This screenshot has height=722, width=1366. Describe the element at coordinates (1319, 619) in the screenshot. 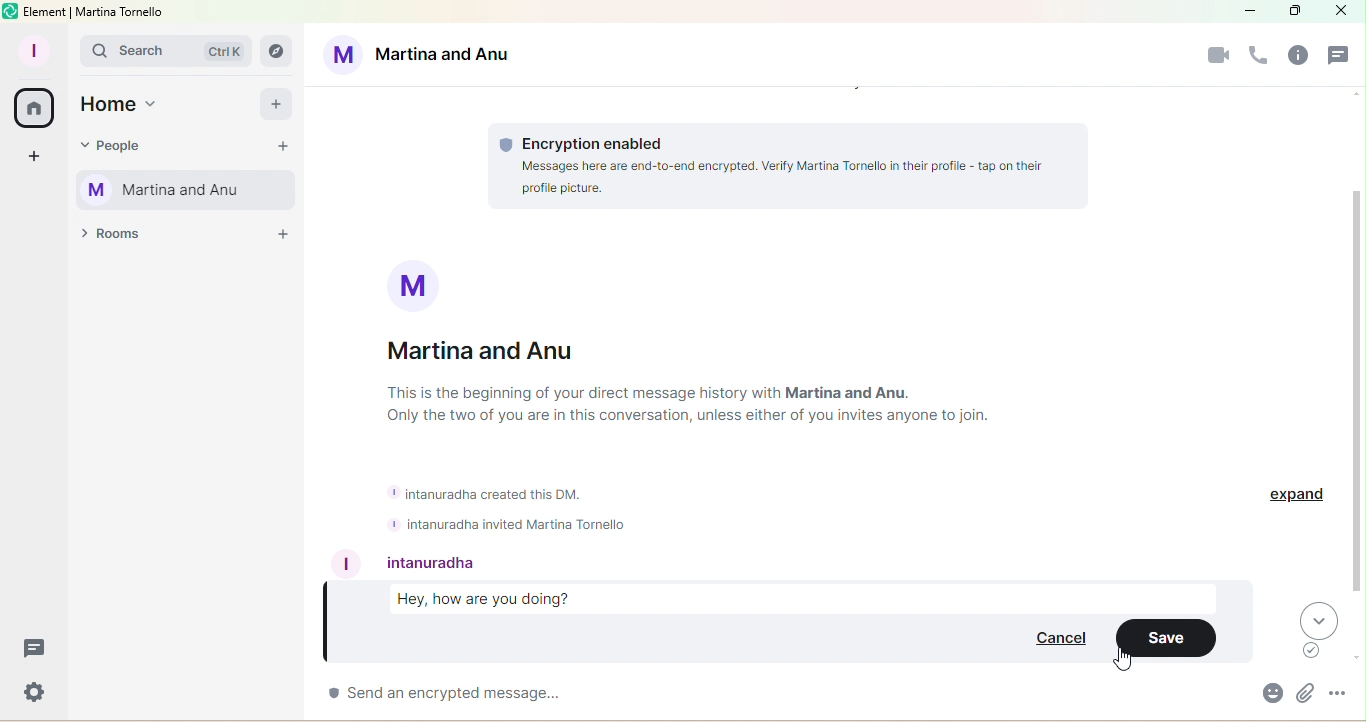

I see `Scroll to most recent messages` at that location.